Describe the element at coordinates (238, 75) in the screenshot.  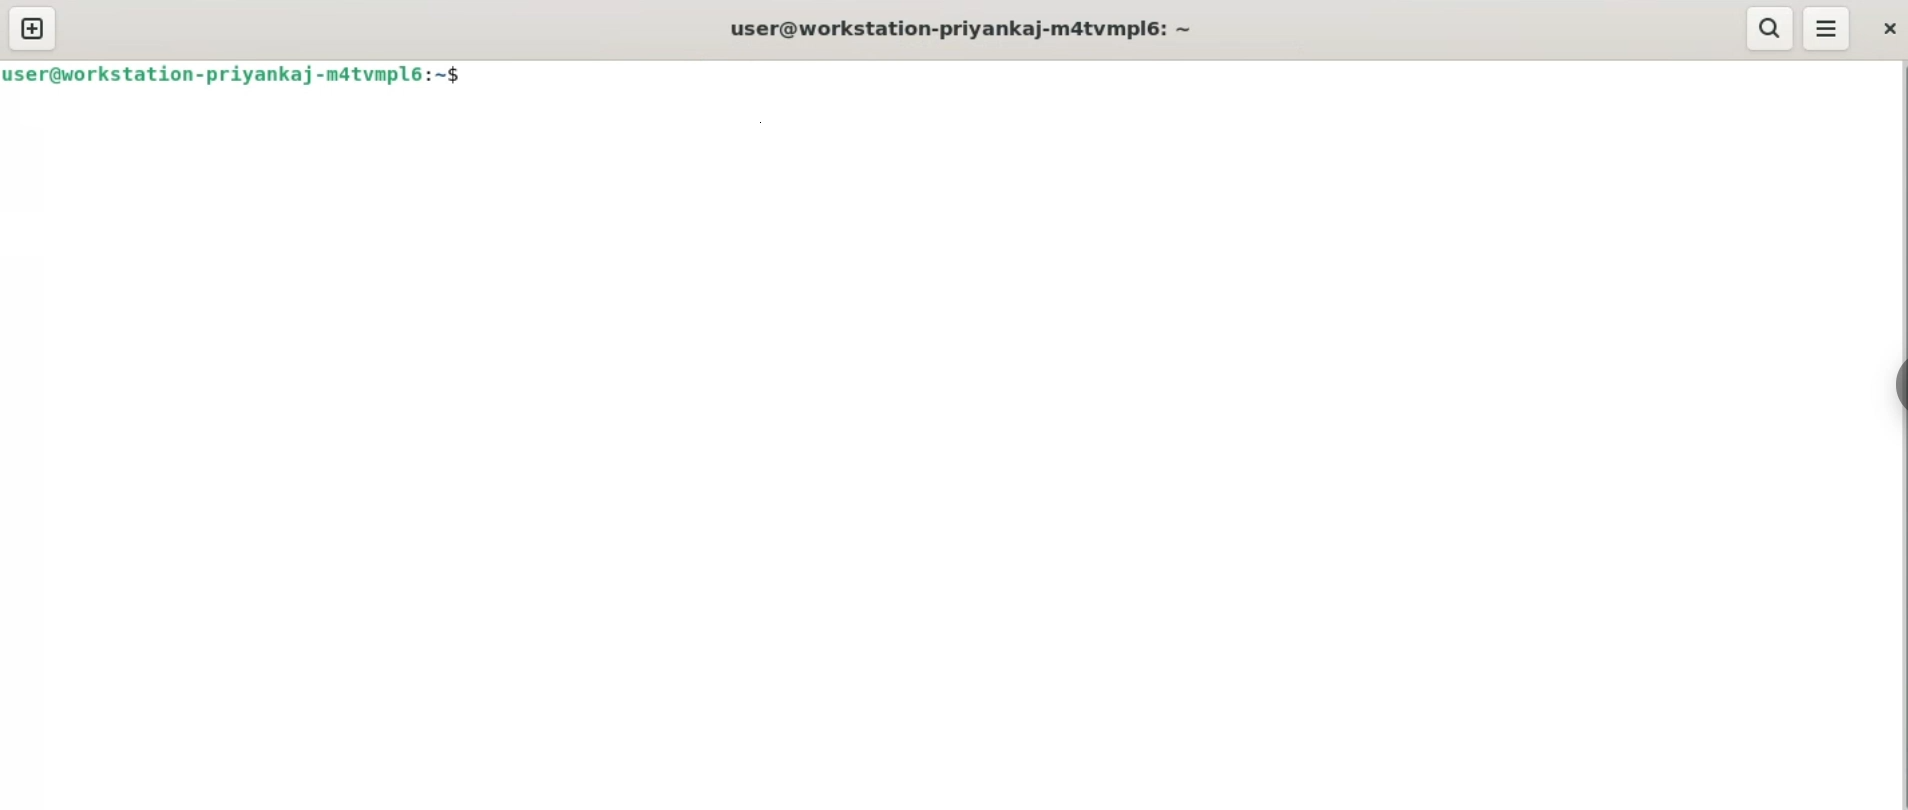
I see `user@workstation-priyankaj-m4tvmplé:~$` at that location.